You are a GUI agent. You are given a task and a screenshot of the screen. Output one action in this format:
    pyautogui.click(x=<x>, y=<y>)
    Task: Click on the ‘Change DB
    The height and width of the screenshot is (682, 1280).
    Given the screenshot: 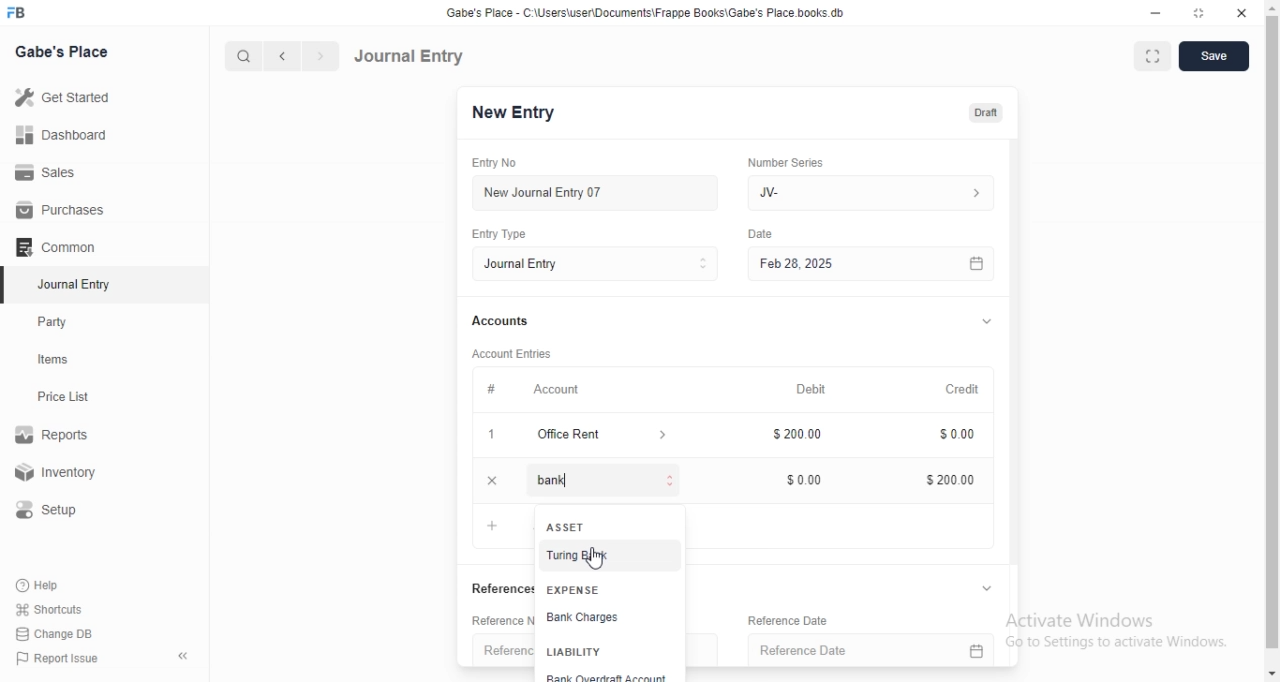 What is the action you would take?
    pyautogui.click(x=55, y=634)
    